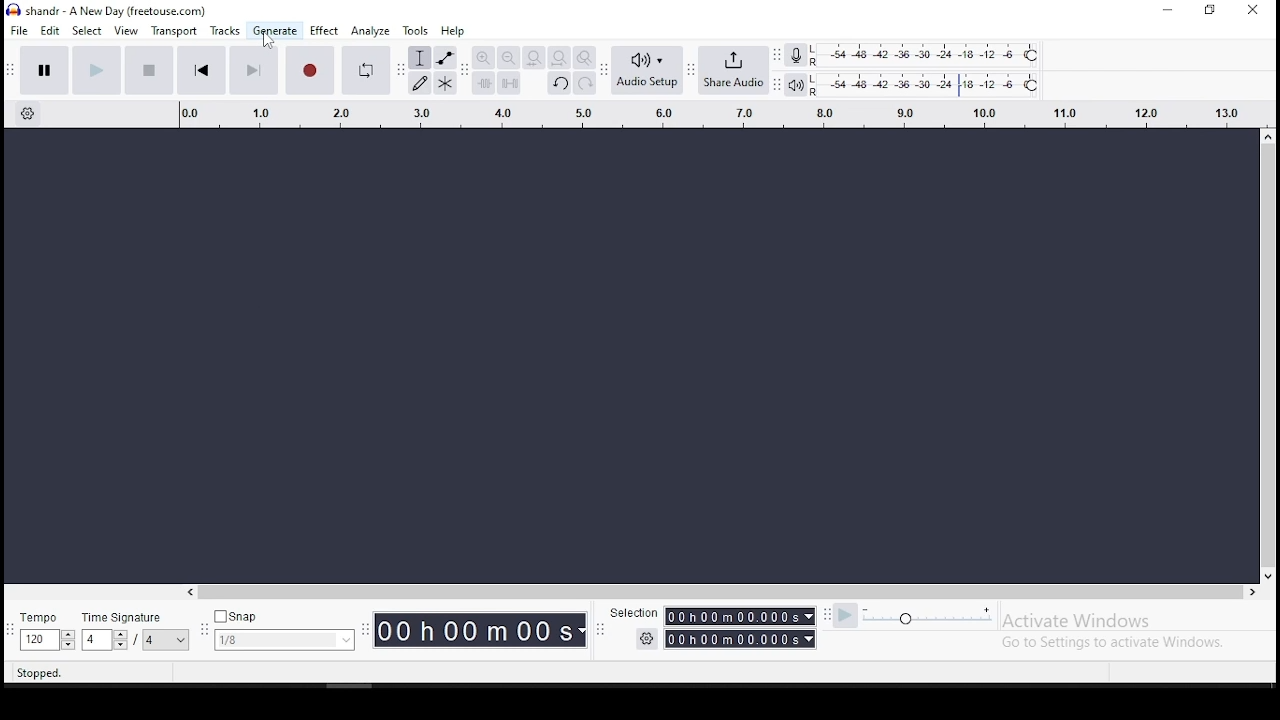 The image size is (1280, 720). I want to click on skip to end, so click(254, 70).